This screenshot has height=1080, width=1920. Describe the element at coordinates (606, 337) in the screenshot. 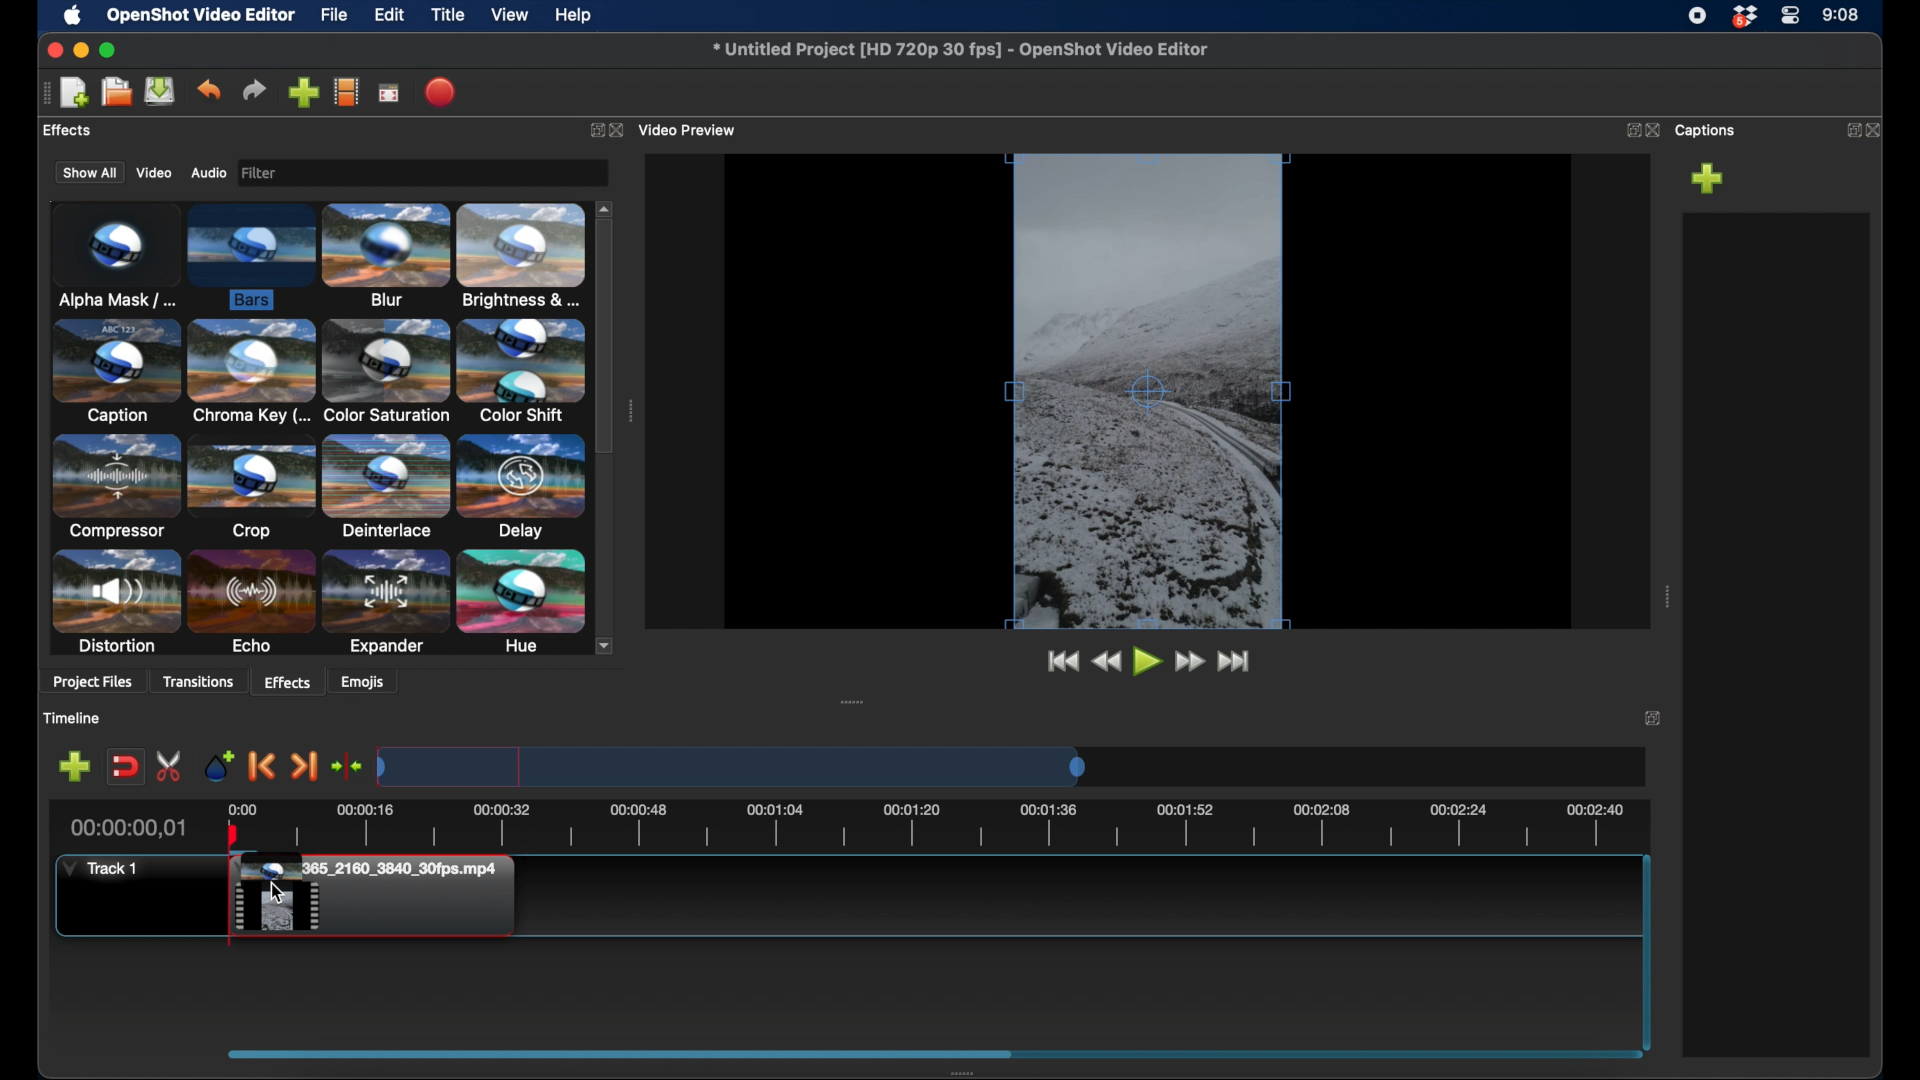

I see `scroll box` at that location.